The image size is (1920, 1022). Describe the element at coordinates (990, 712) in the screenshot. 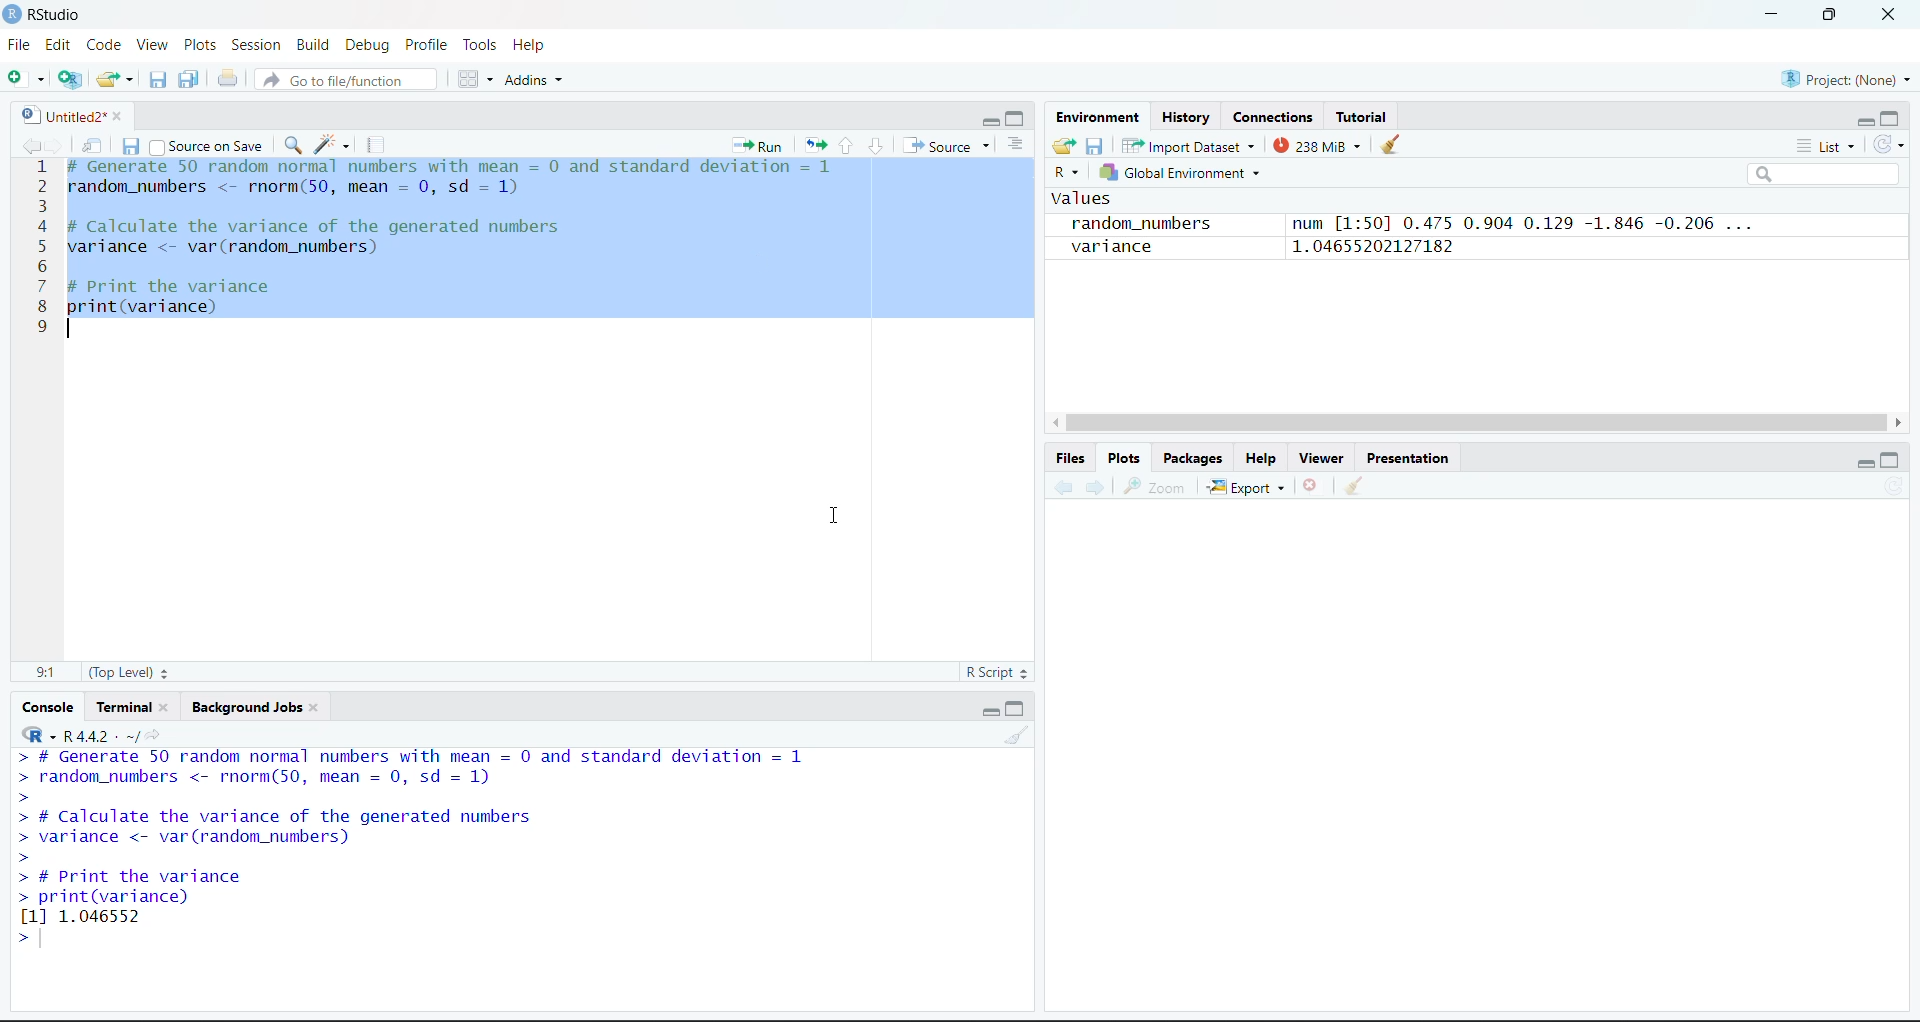

I see `minimize` at that location.